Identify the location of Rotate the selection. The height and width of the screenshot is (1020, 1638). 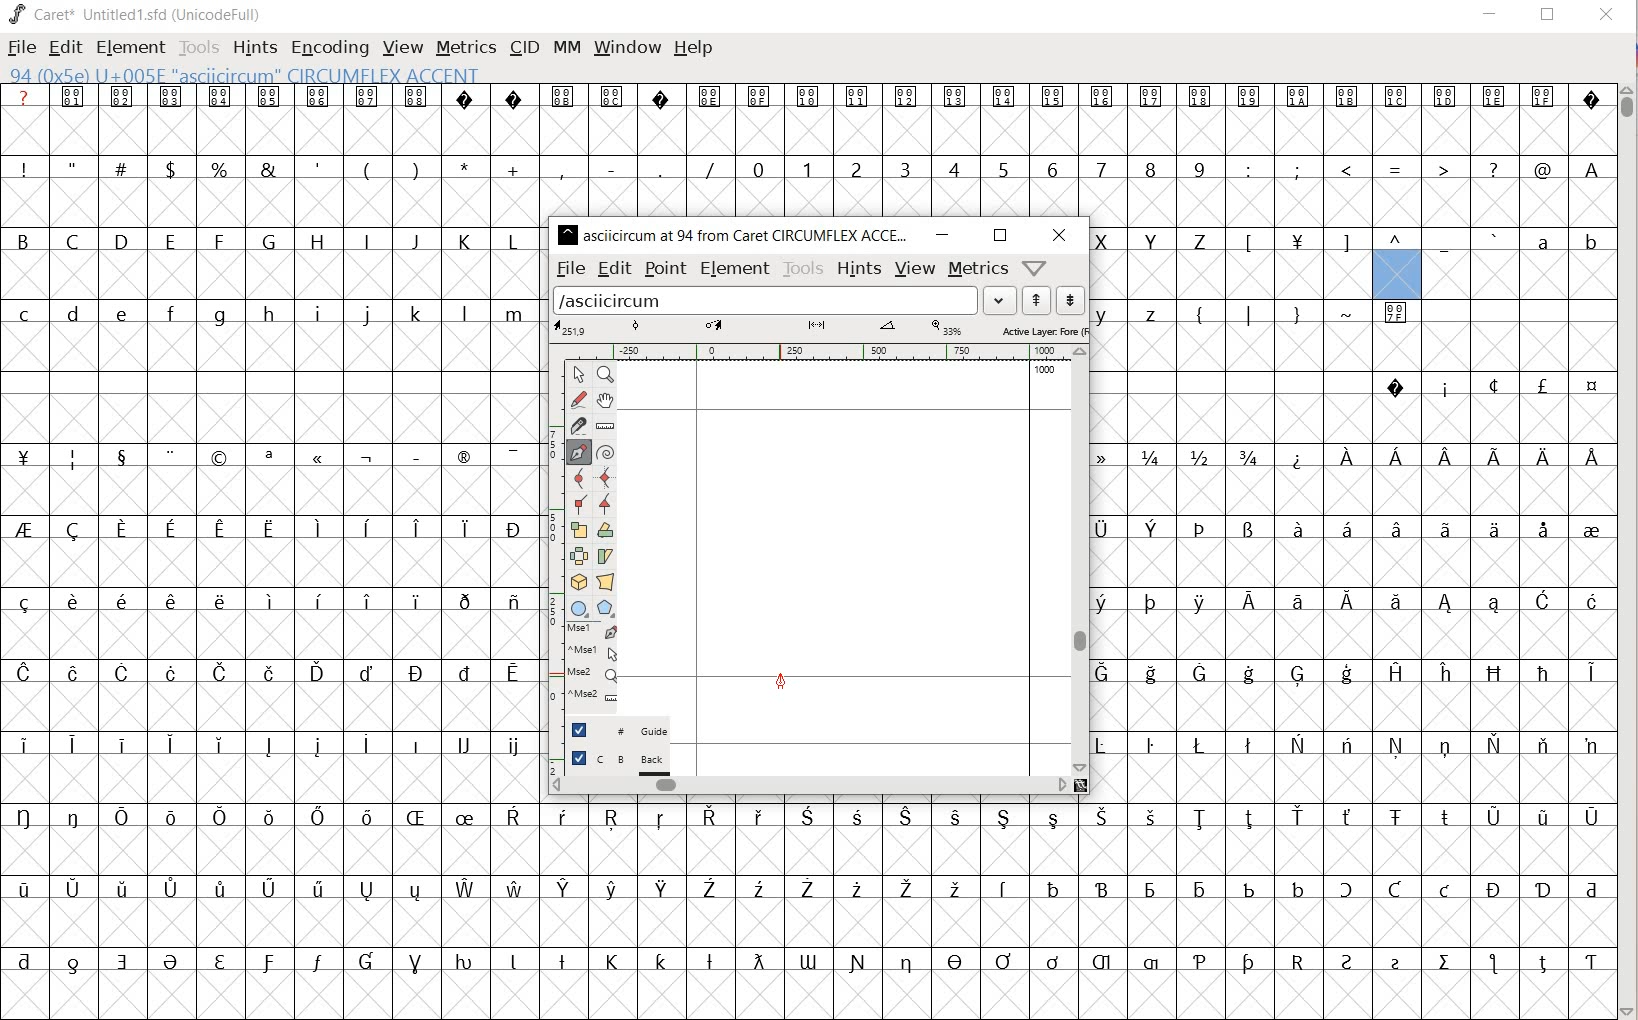
(604, 531).